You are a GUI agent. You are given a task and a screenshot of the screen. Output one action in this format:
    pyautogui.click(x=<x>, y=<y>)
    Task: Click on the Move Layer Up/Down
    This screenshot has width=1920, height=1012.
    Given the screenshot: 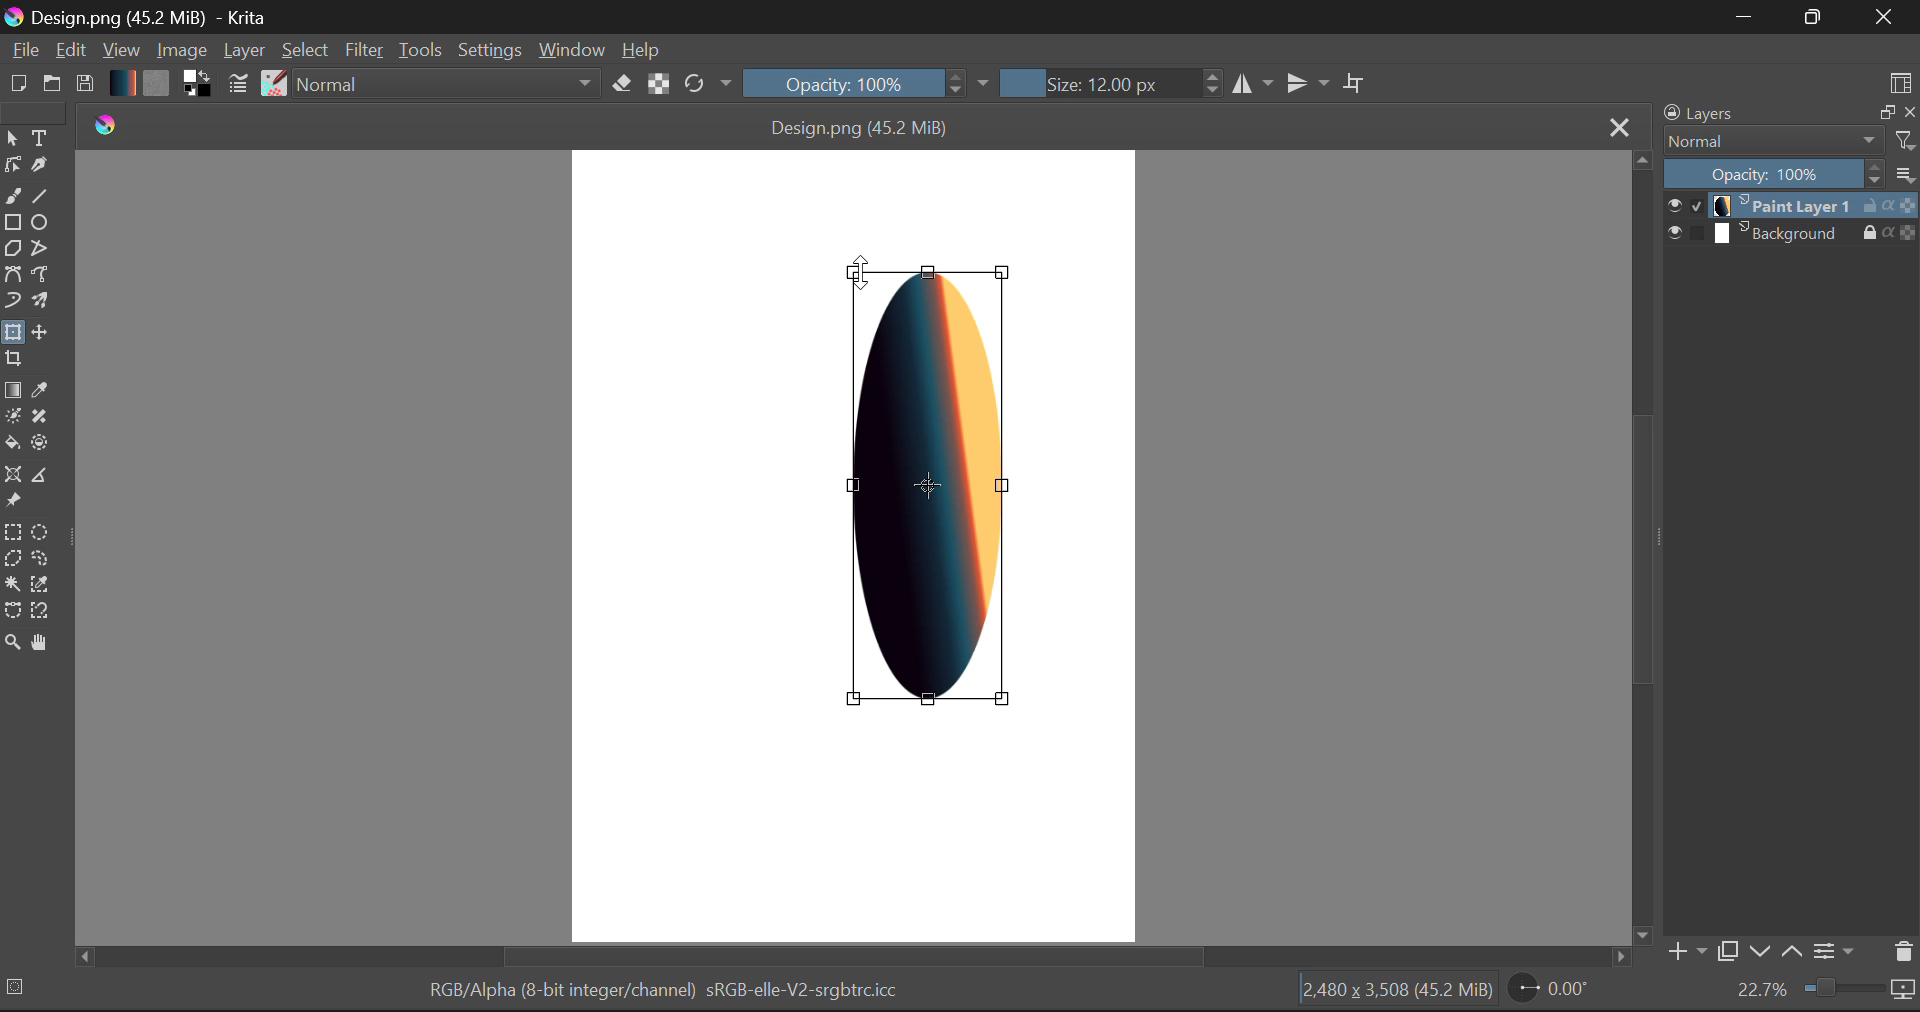 What is the action you would take?
    pyautogui.click(x=1776, y=951)
    